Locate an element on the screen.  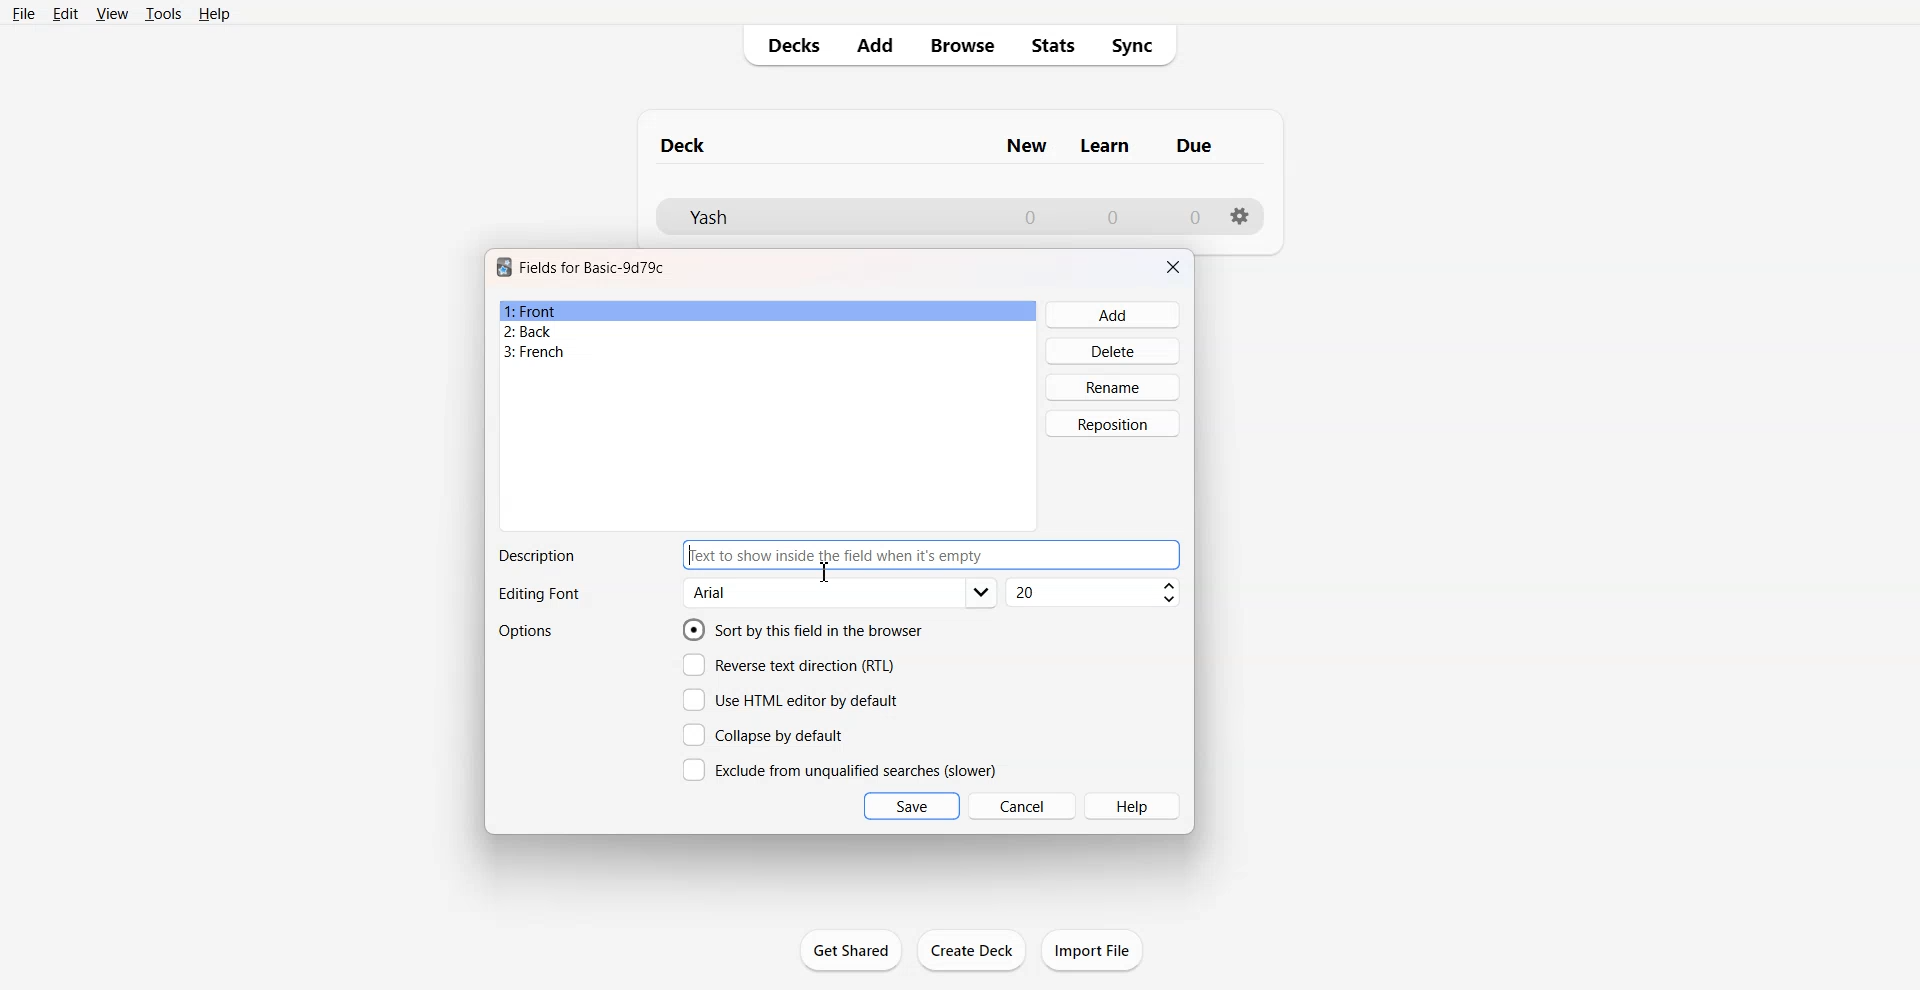
Sync is located at coordinates (1139, 46).